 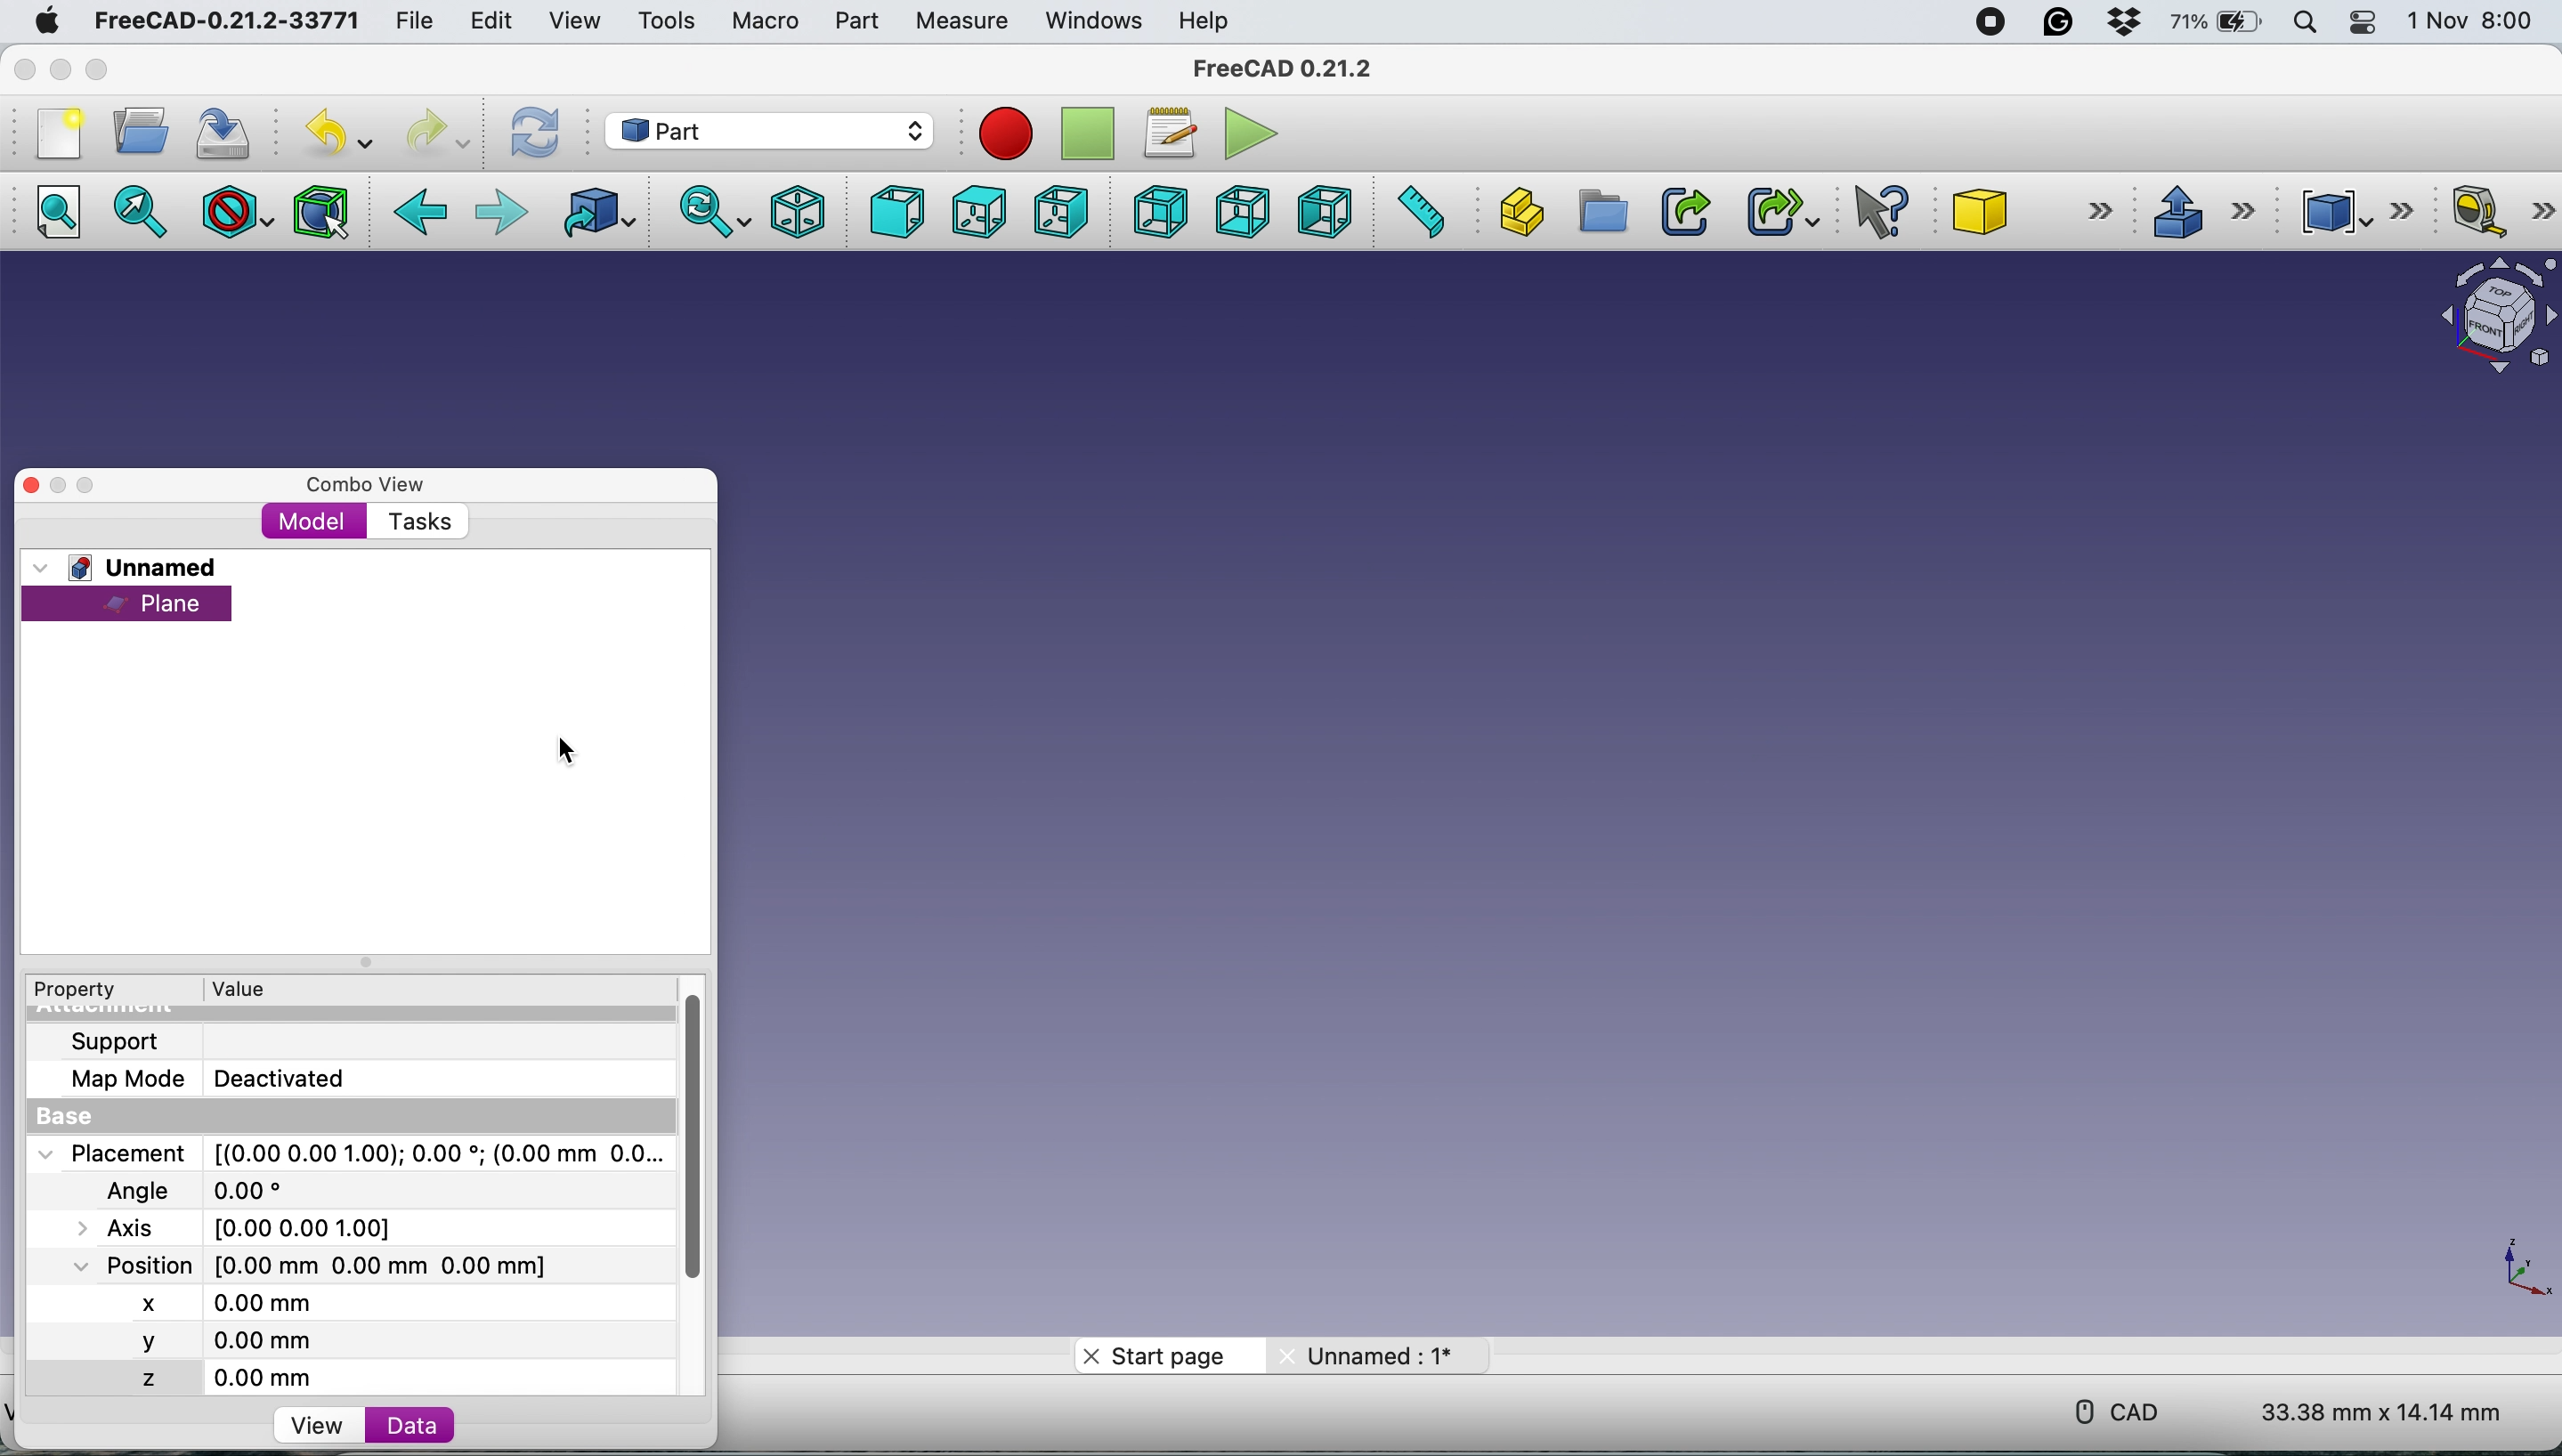 What do you see at coordinates (353, 1150) in the screenshot?
I see `Placement  [(0.00 0.00 1.00);0.00; (0.00 mm 0.0...` at bounding box center [353, 1150].